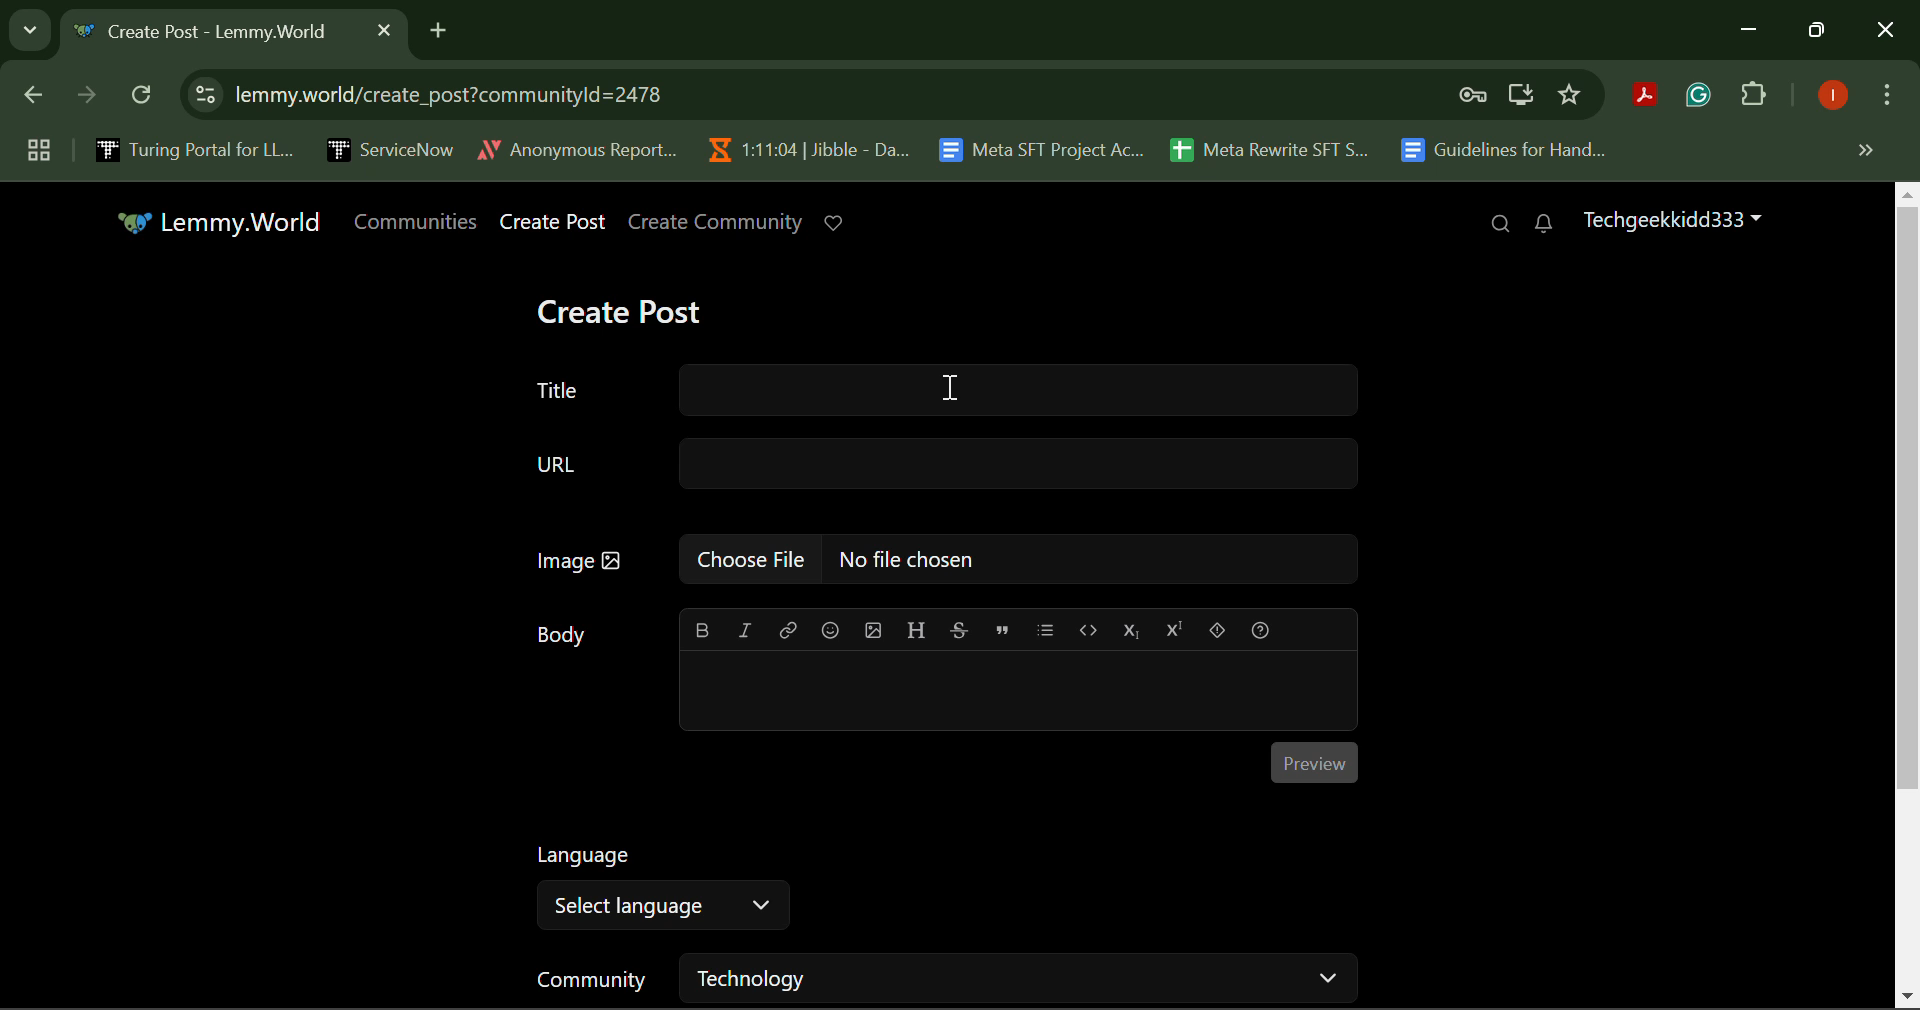 The width and height of the screenshot is (1920, 1010). Describe the element at coordinates (1886, 32) in the screenshot. I see `Close Window` at that location.